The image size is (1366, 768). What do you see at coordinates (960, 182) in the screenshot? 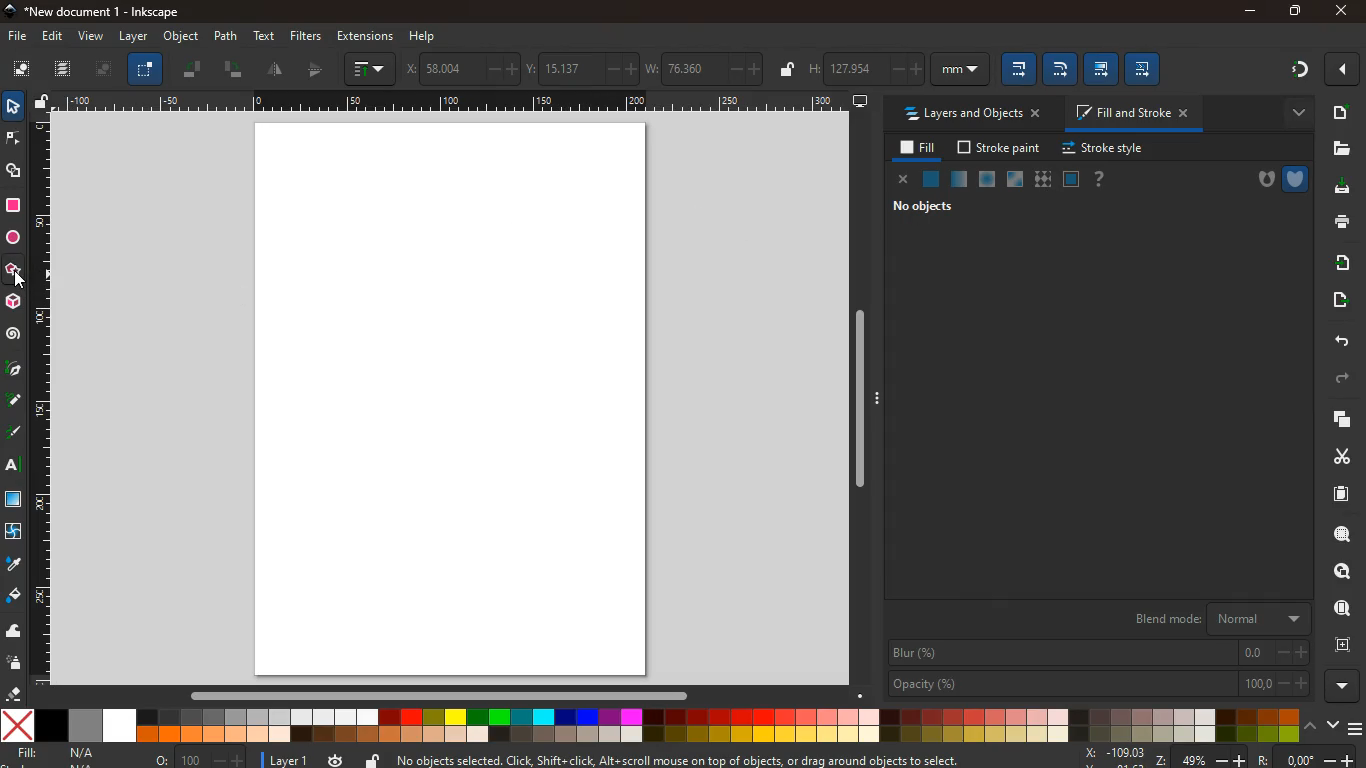
I see `opacity` at bounding box center [960, 182].